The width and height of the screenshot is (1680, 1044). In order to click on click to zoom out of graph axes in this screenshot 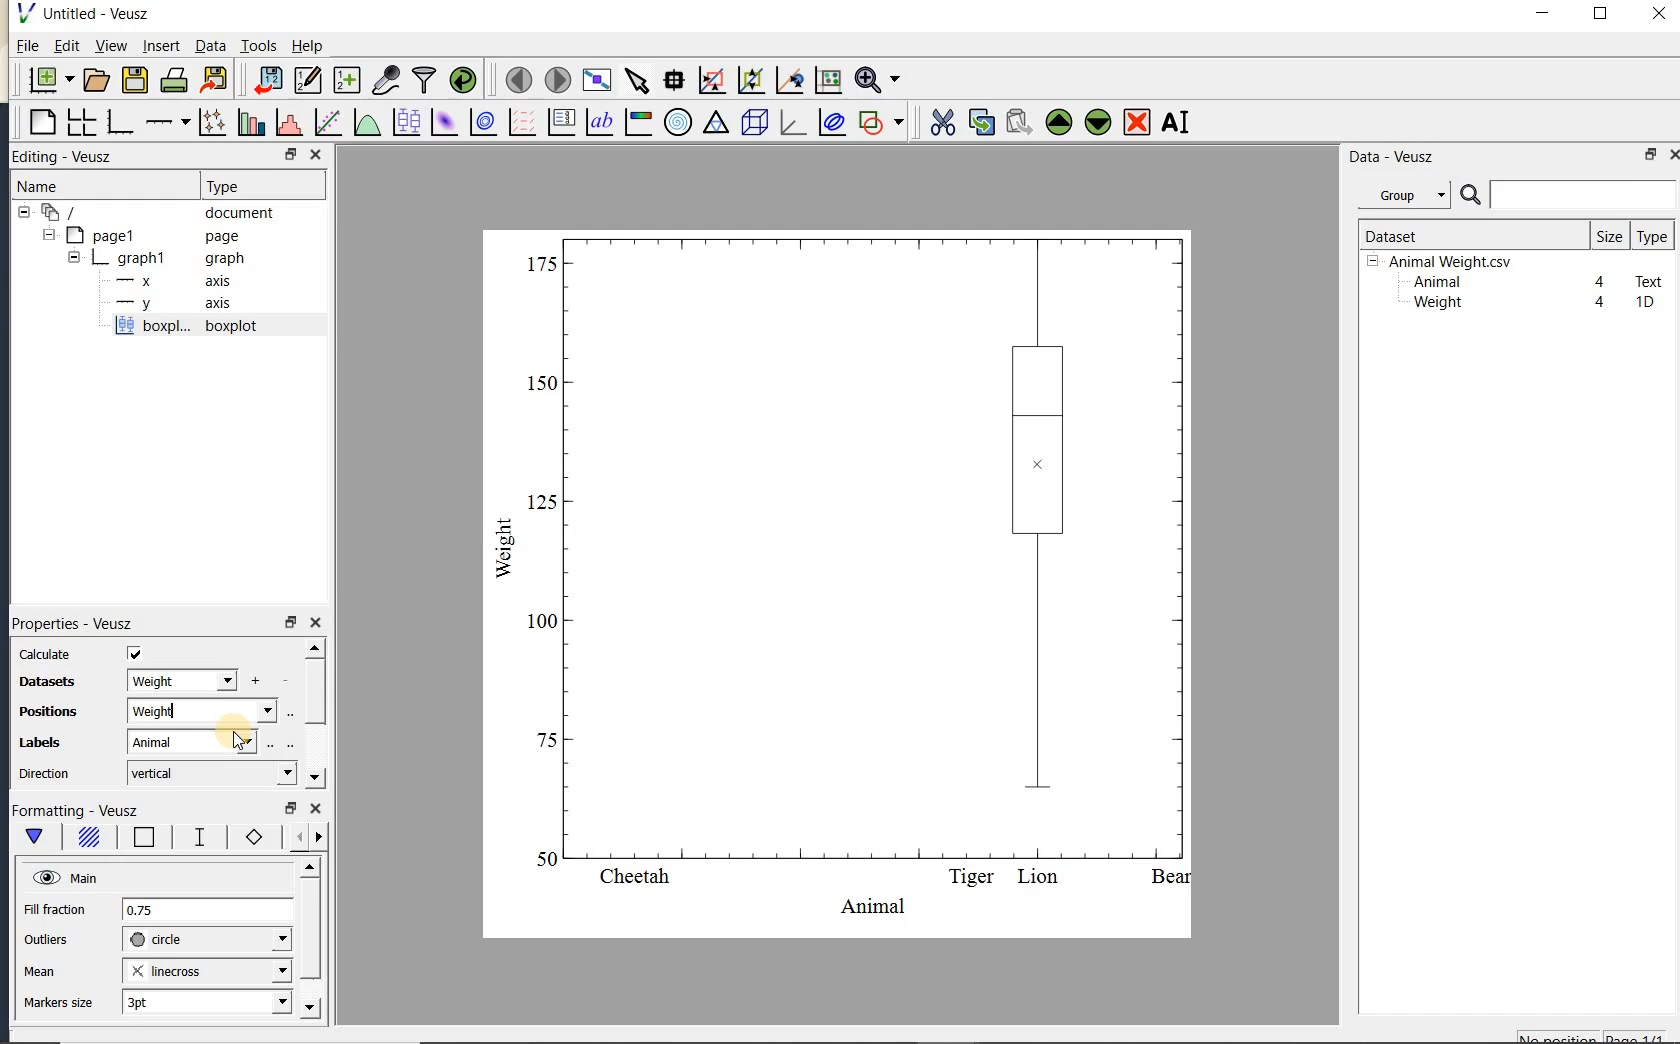, I will do `click(752, 79)`.